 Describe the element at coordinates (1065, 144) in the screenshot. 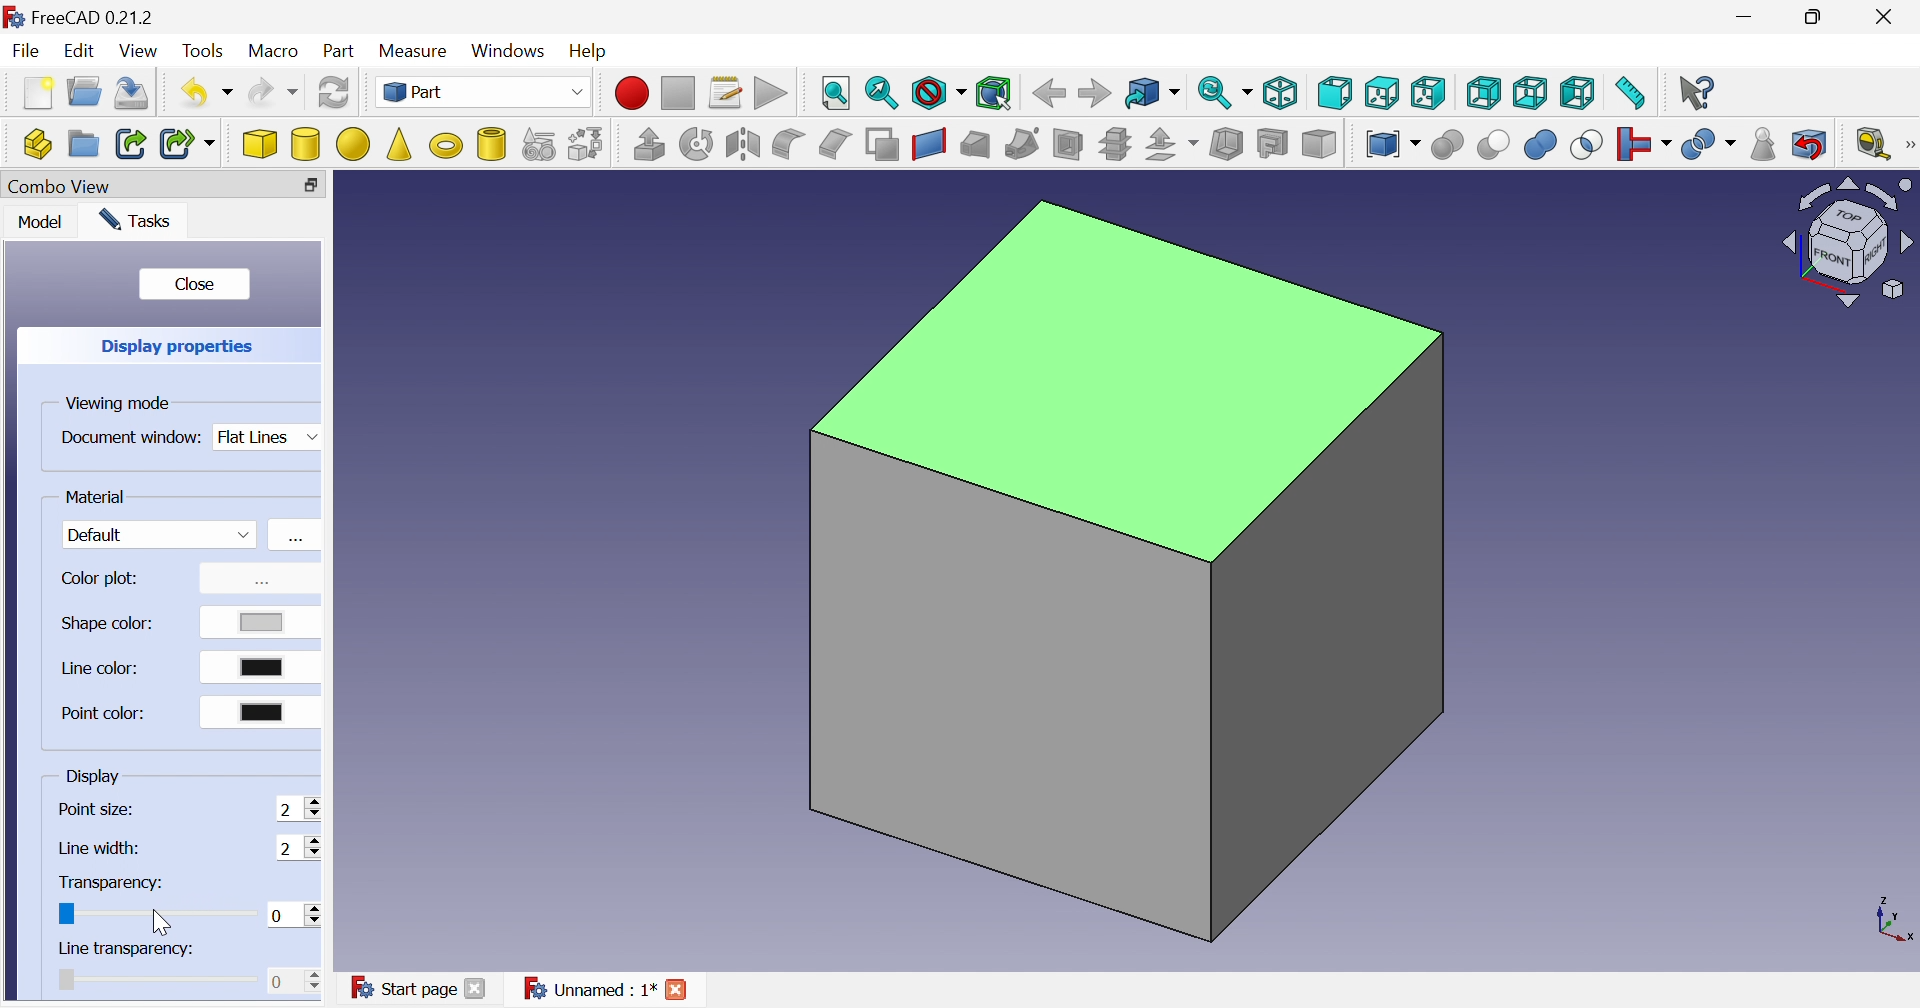

I see `Section` at that location.